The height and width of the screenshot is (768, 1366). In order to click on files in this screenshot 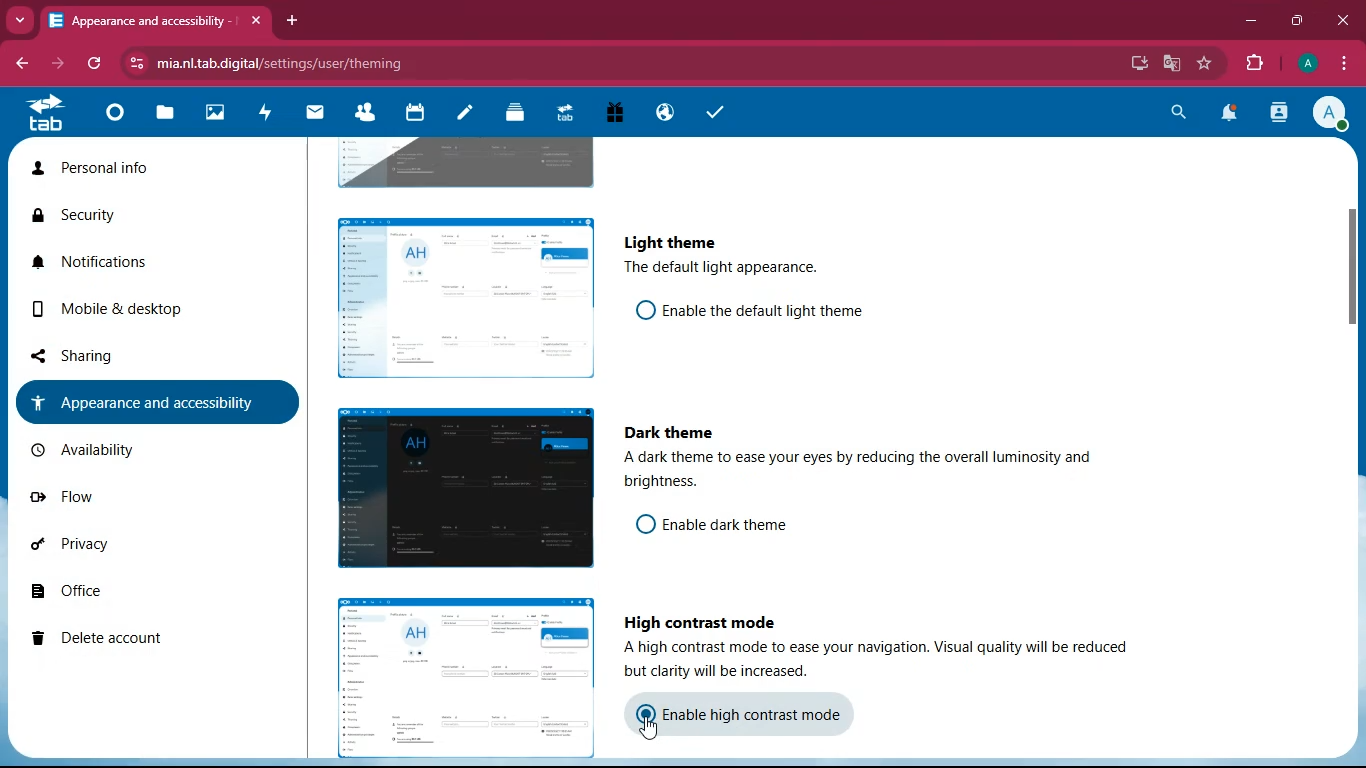, I will do `click(162, 116)`.